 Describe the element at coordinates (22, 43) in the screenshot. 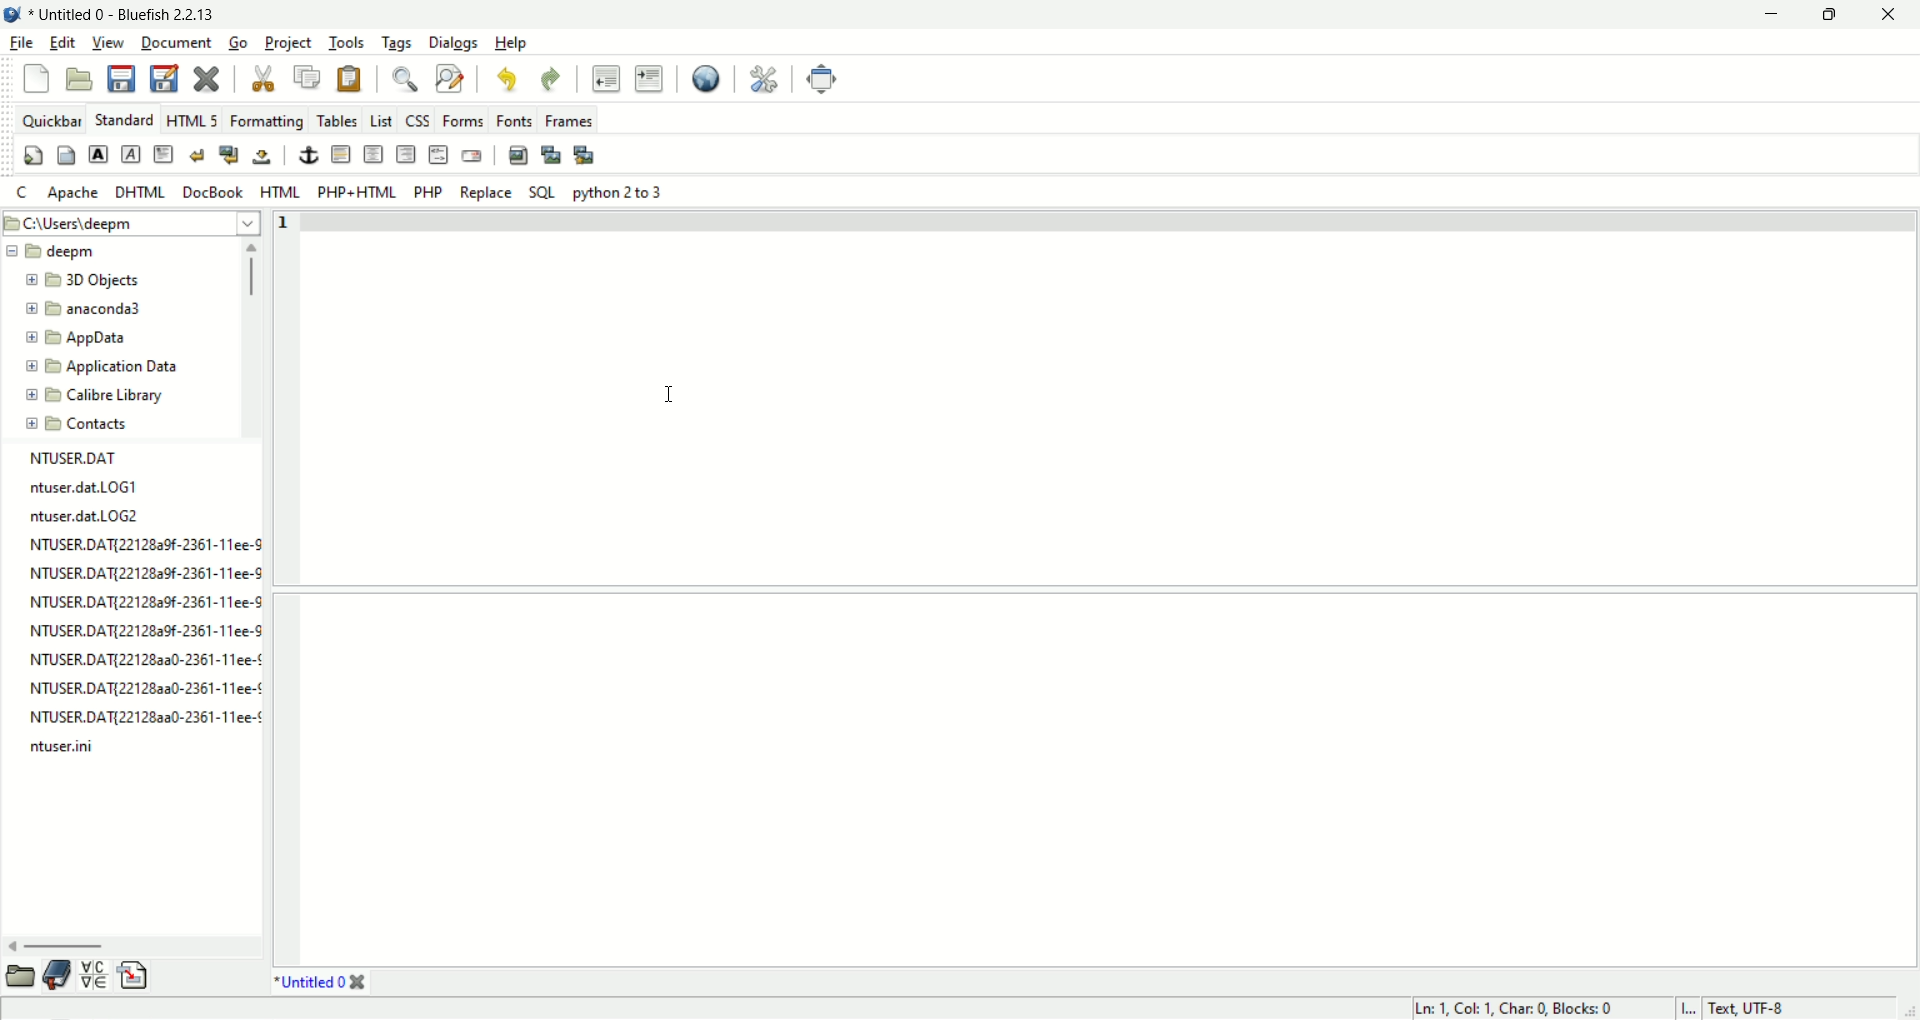

I see `file` at that location.